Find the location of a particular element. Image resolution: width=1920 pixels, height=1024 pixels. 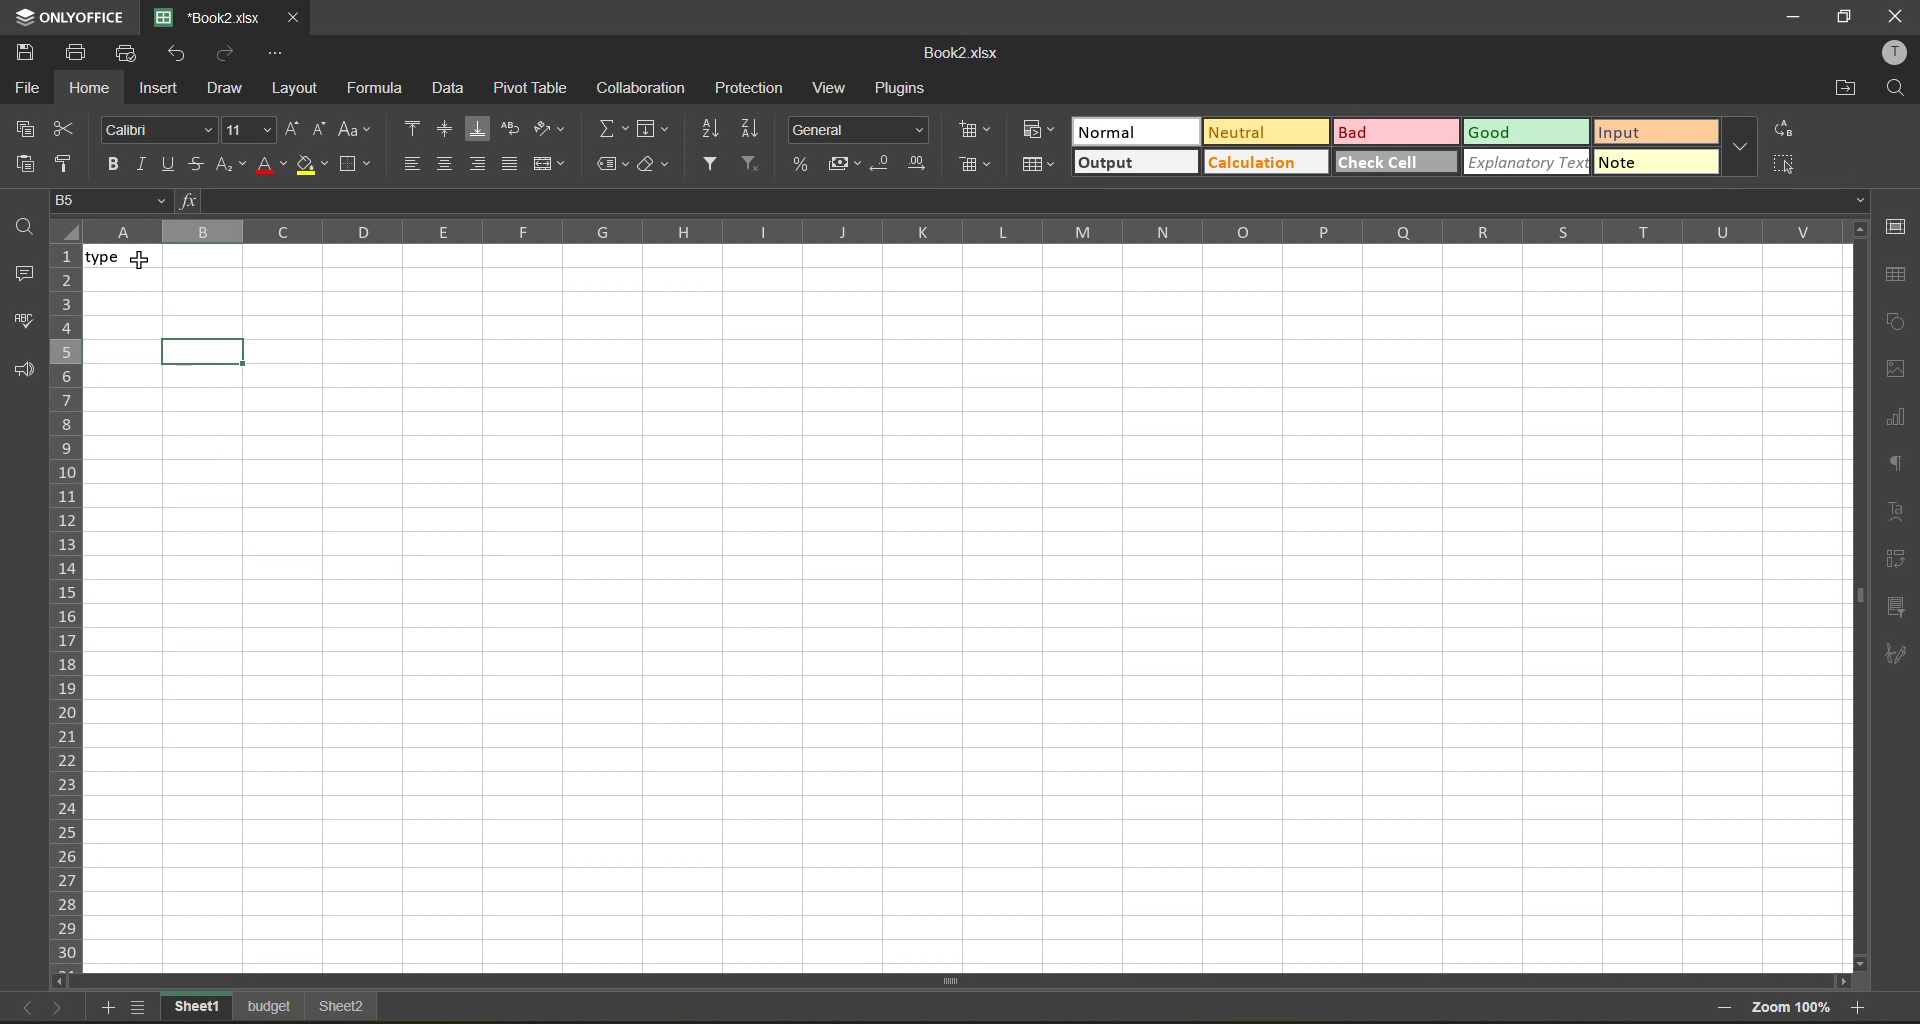

open location is located at coordinates (1841, 90).